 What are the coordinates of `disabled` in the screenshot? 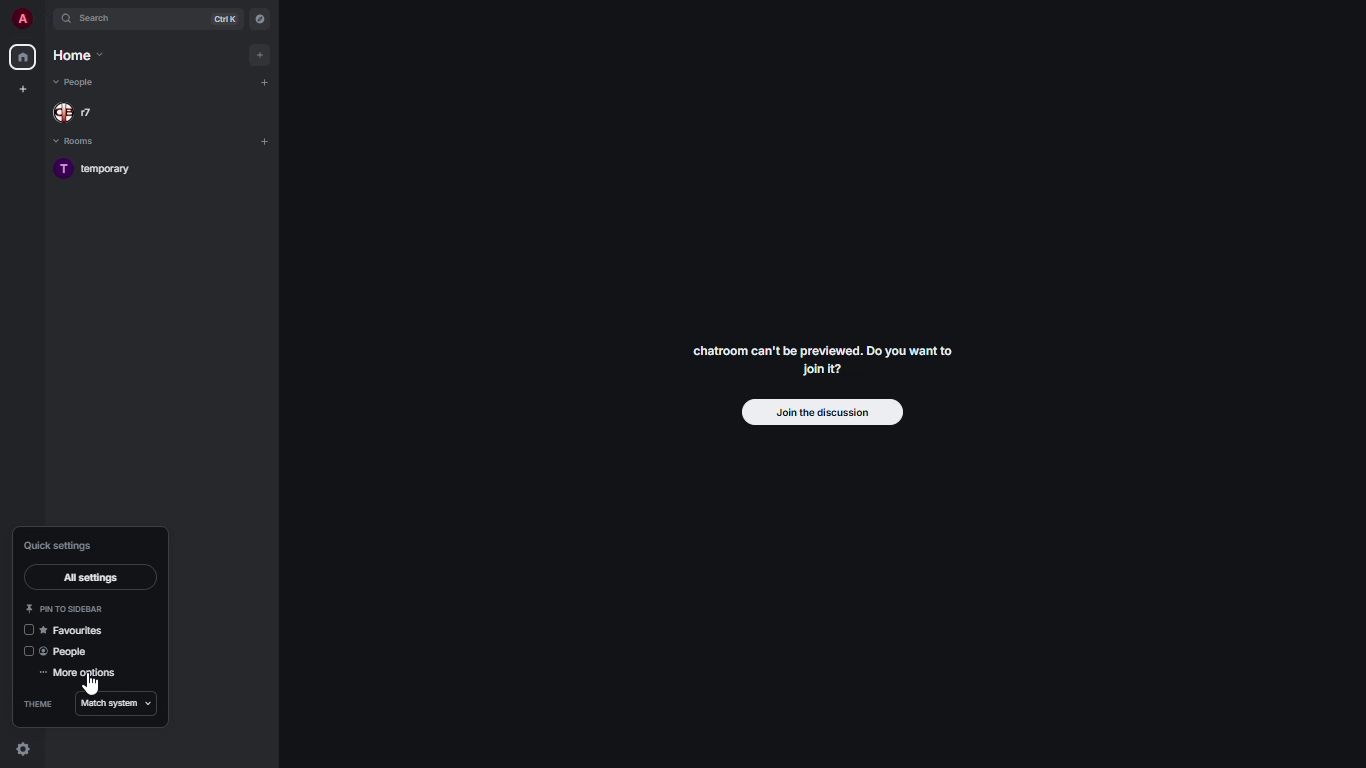 It's located at (23, 630).